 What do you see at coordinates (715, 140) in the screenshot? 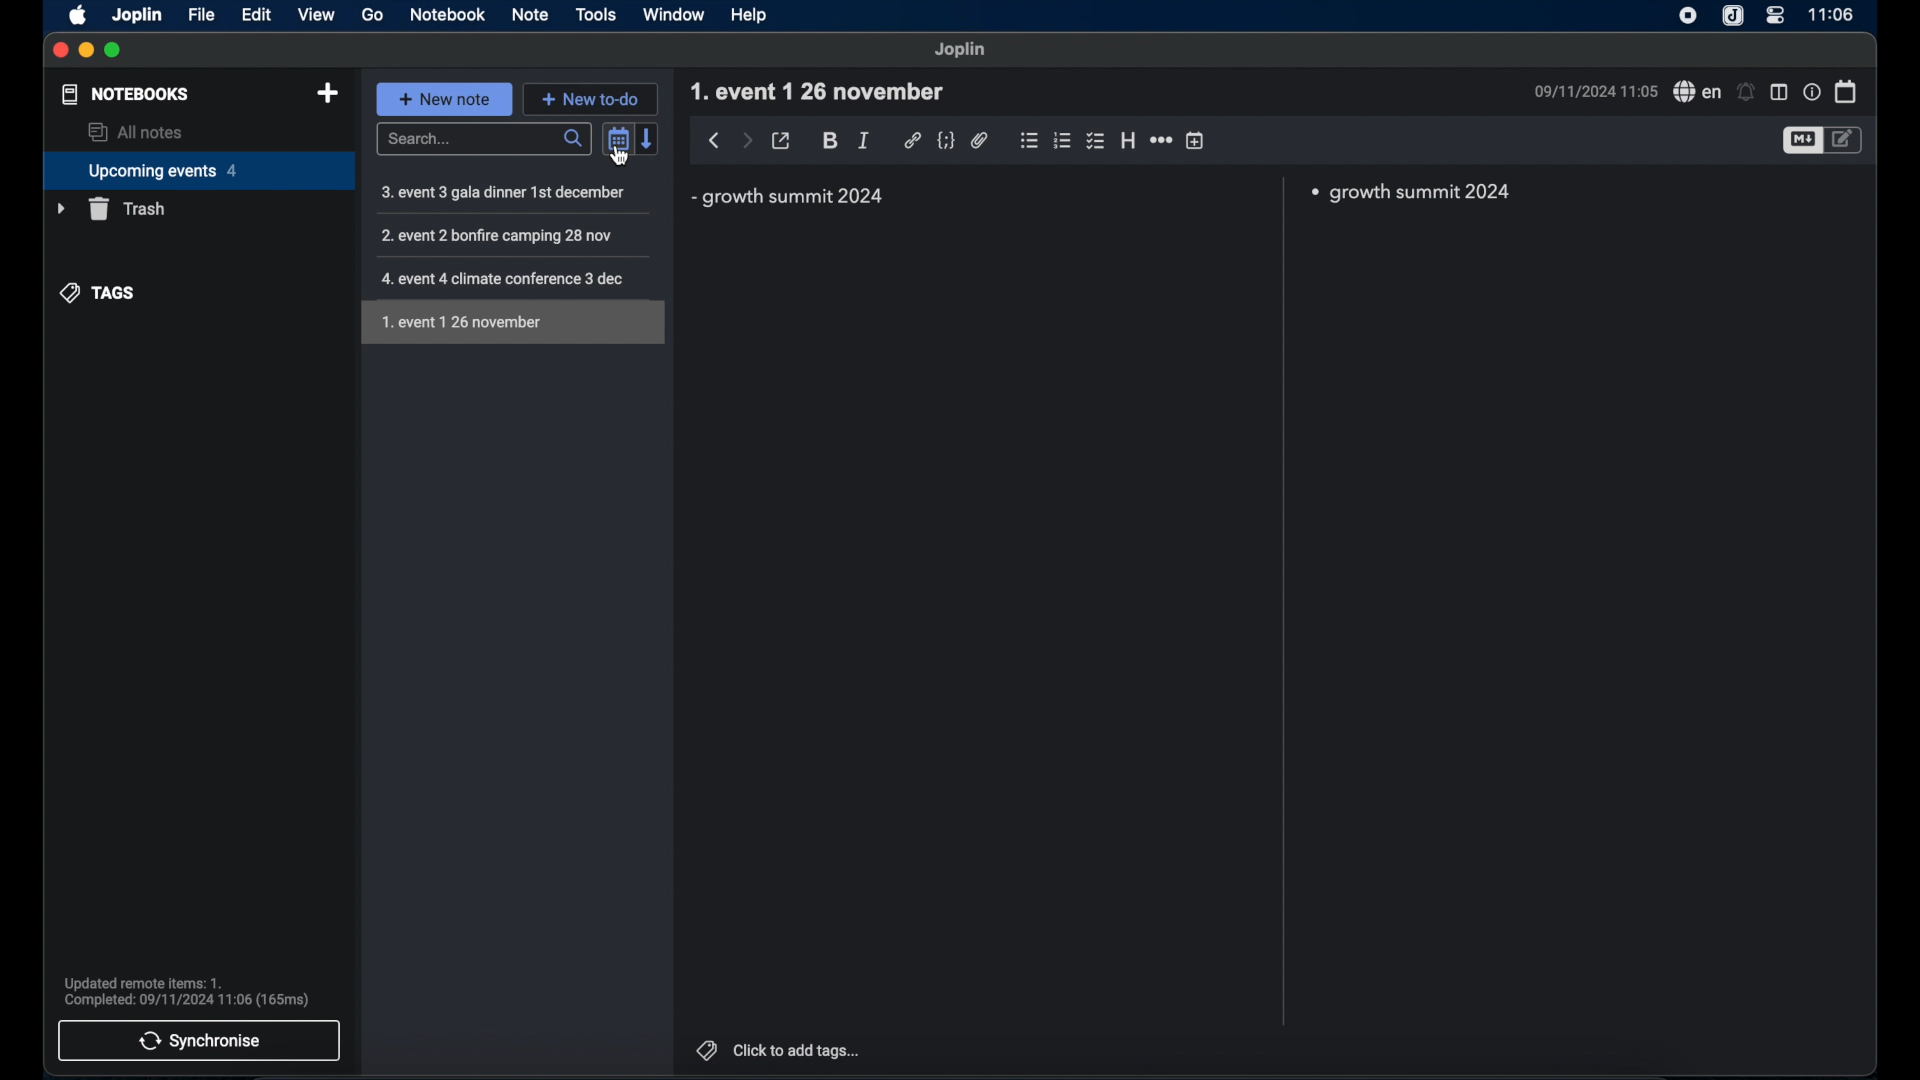
I see `back` at bounding box center [715, 140].